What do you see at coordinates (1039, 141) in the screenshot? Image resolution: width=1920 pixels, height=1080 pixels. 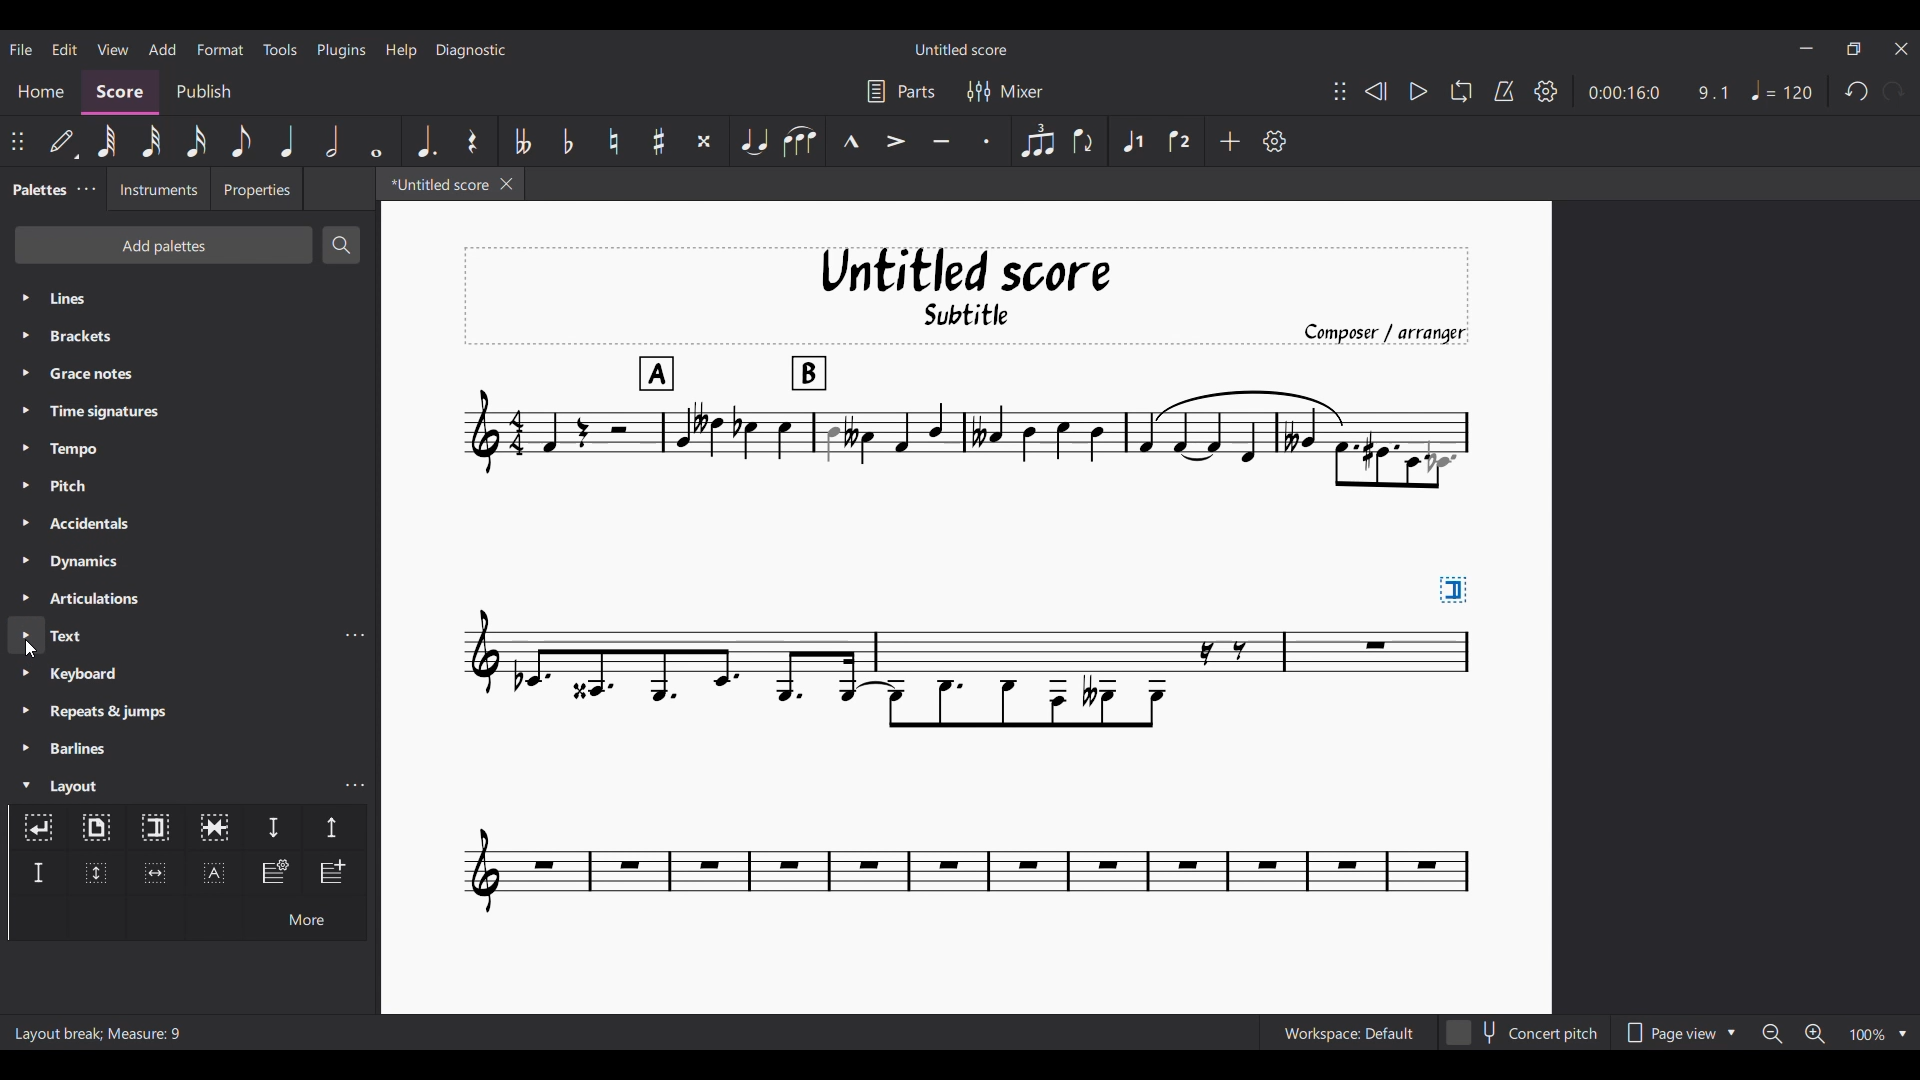 I see `Tuplet` at bounding box center [1039, 141].